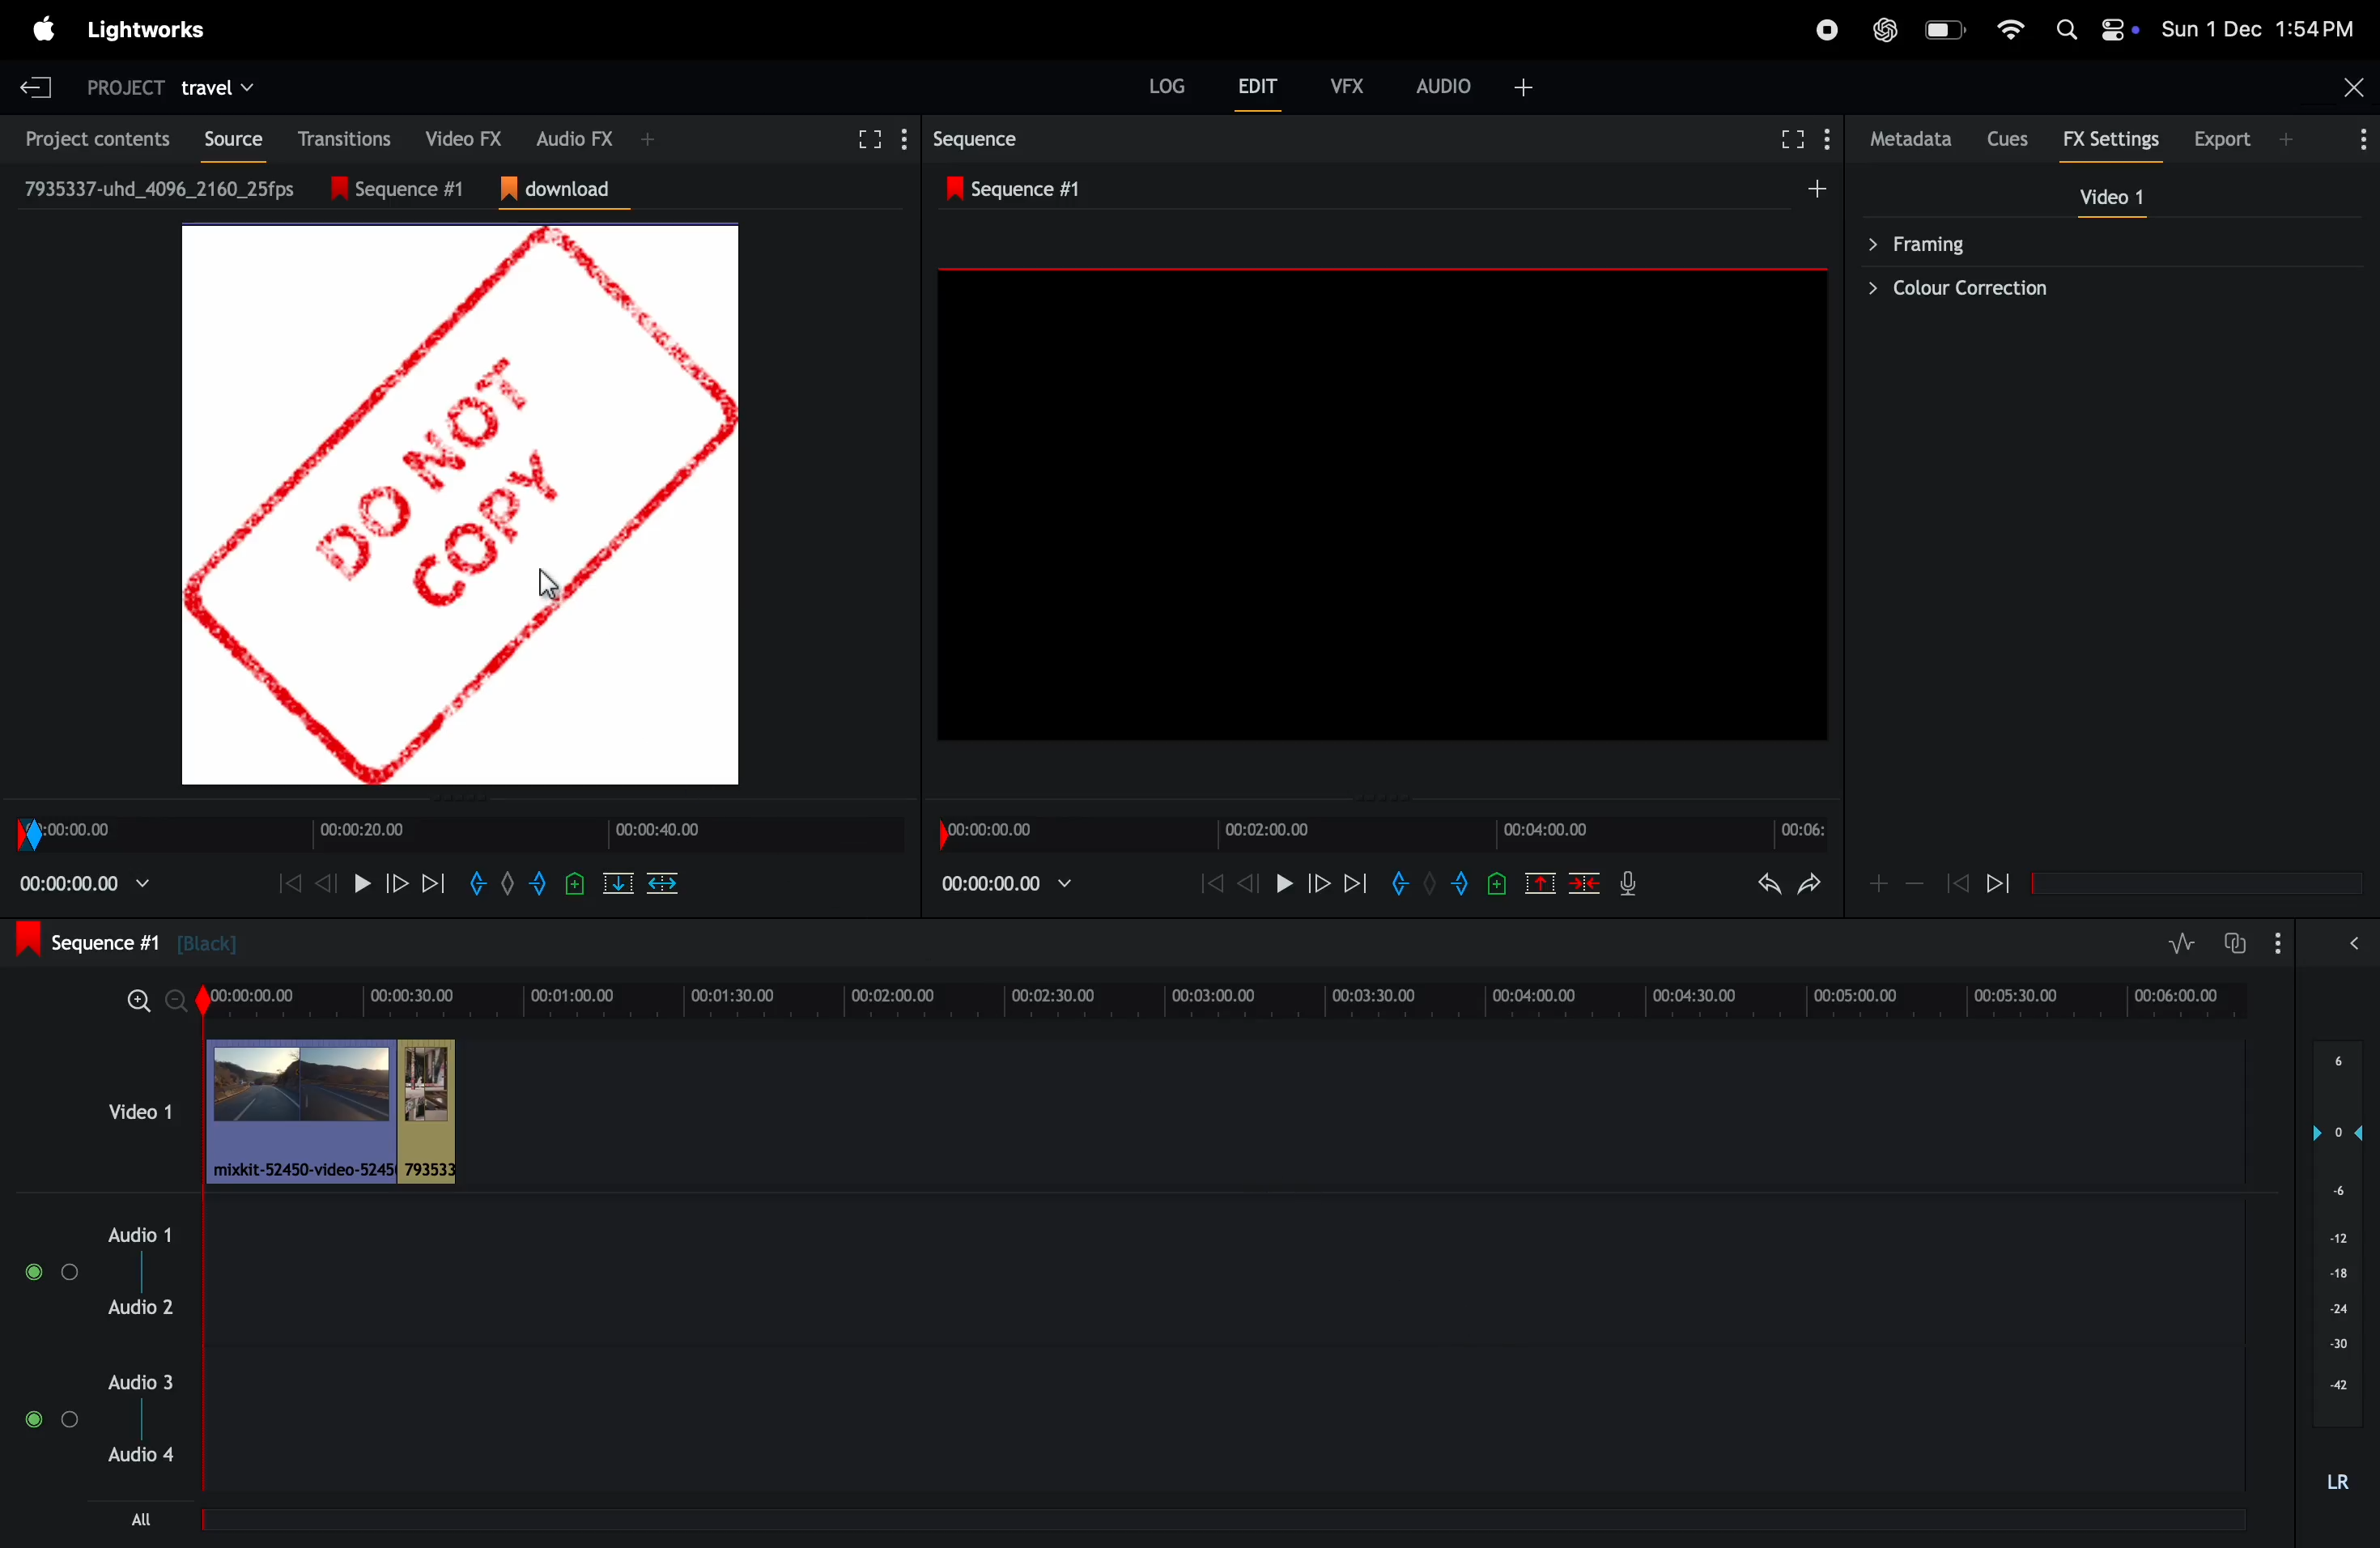 Image resolution: width=2380 pixels, height=1548 pixels. Describe the element at coordinates (460, 505) in the screenshot. I see `Watermark` at that location.